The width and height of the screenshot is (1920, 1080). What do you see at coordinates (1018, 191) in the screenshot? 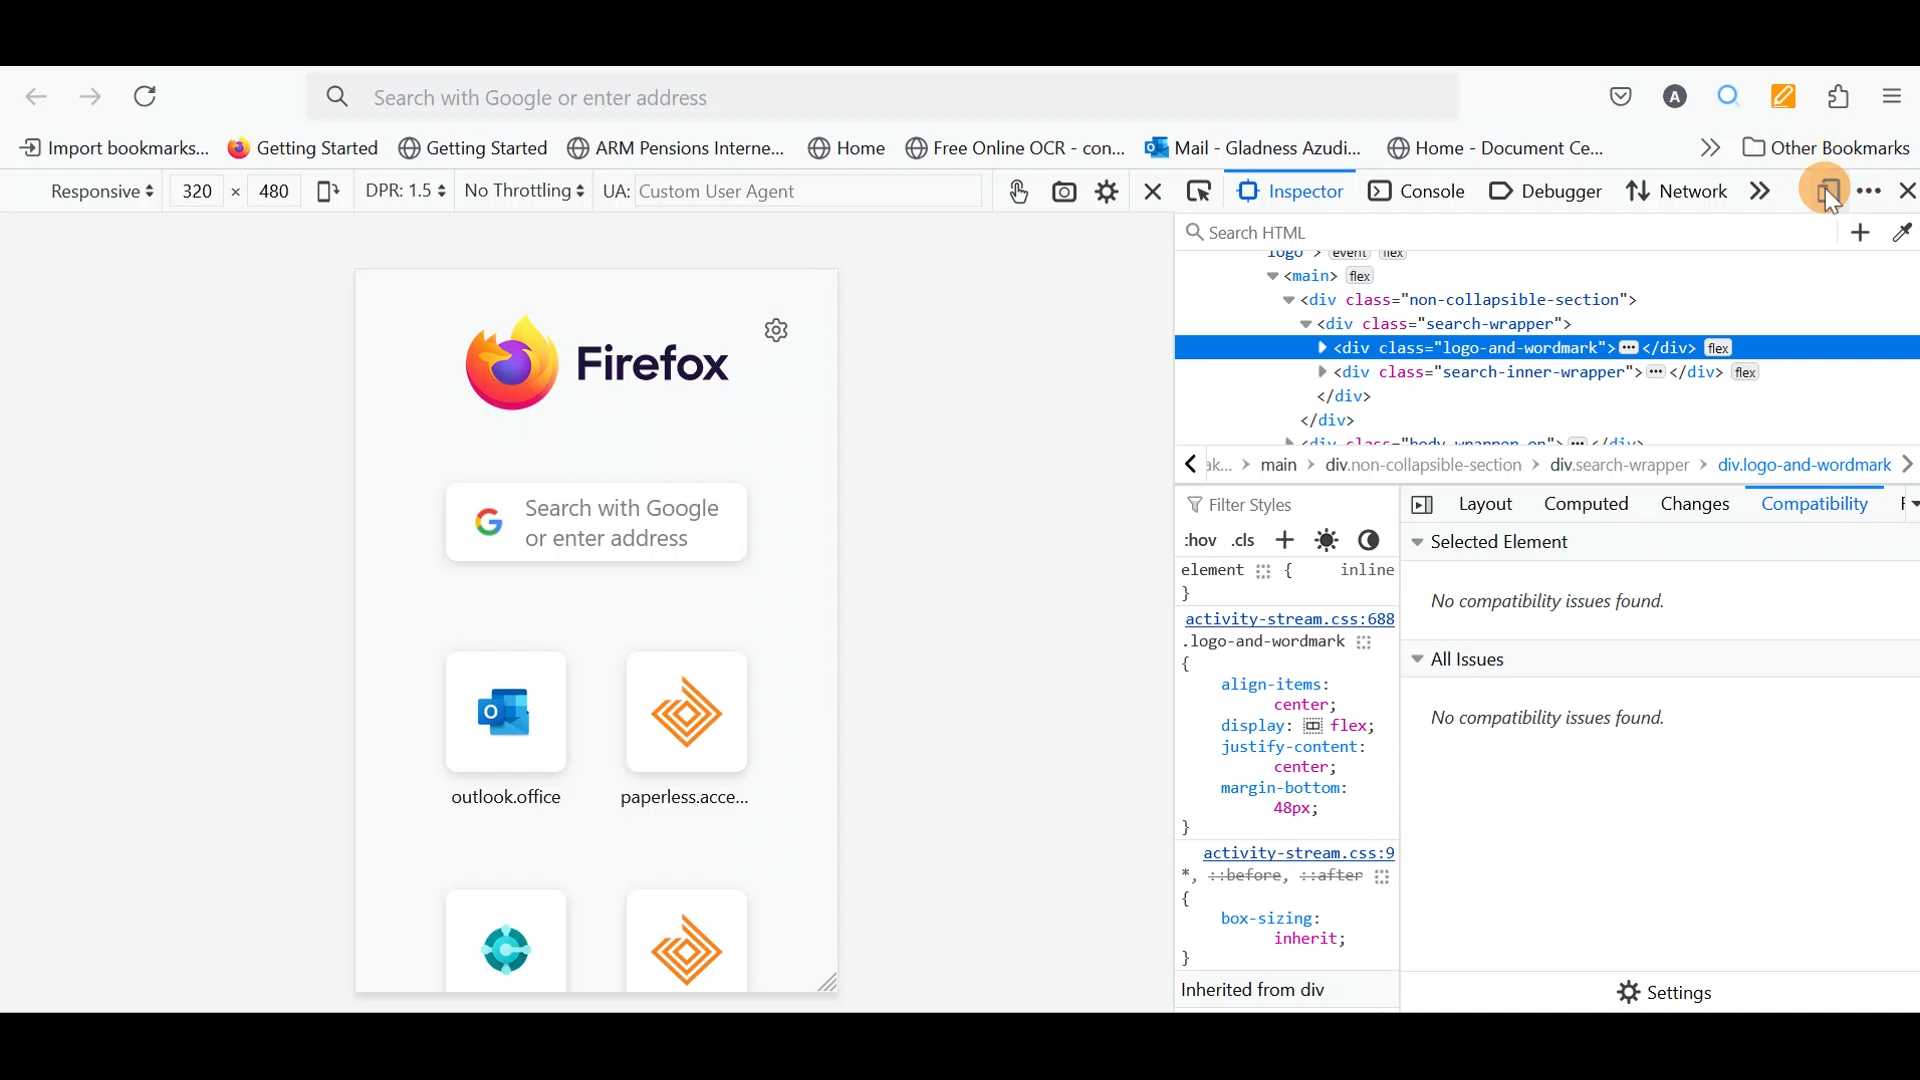
I see `weblink` at bounding box center [1018, 191].